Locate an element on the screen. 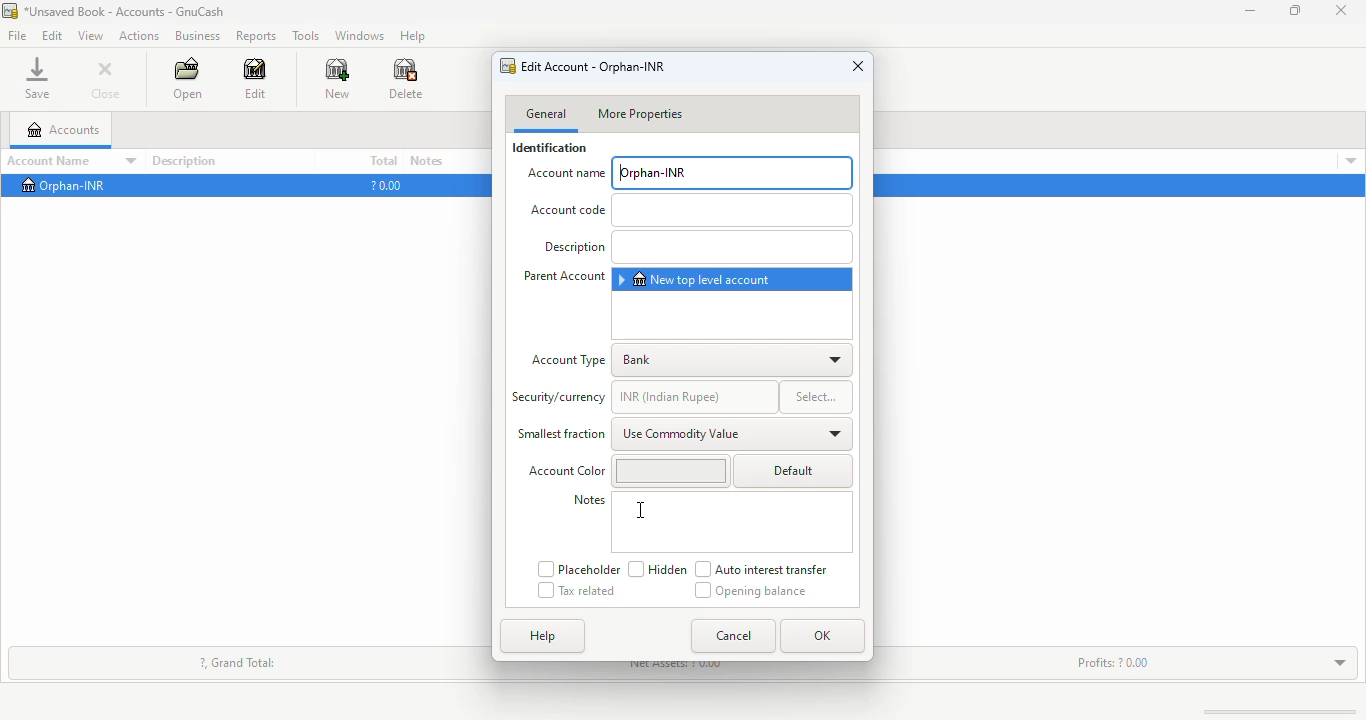 This screenshot has width=1366, height=720. placeholder is located at coordinates (577, 568).